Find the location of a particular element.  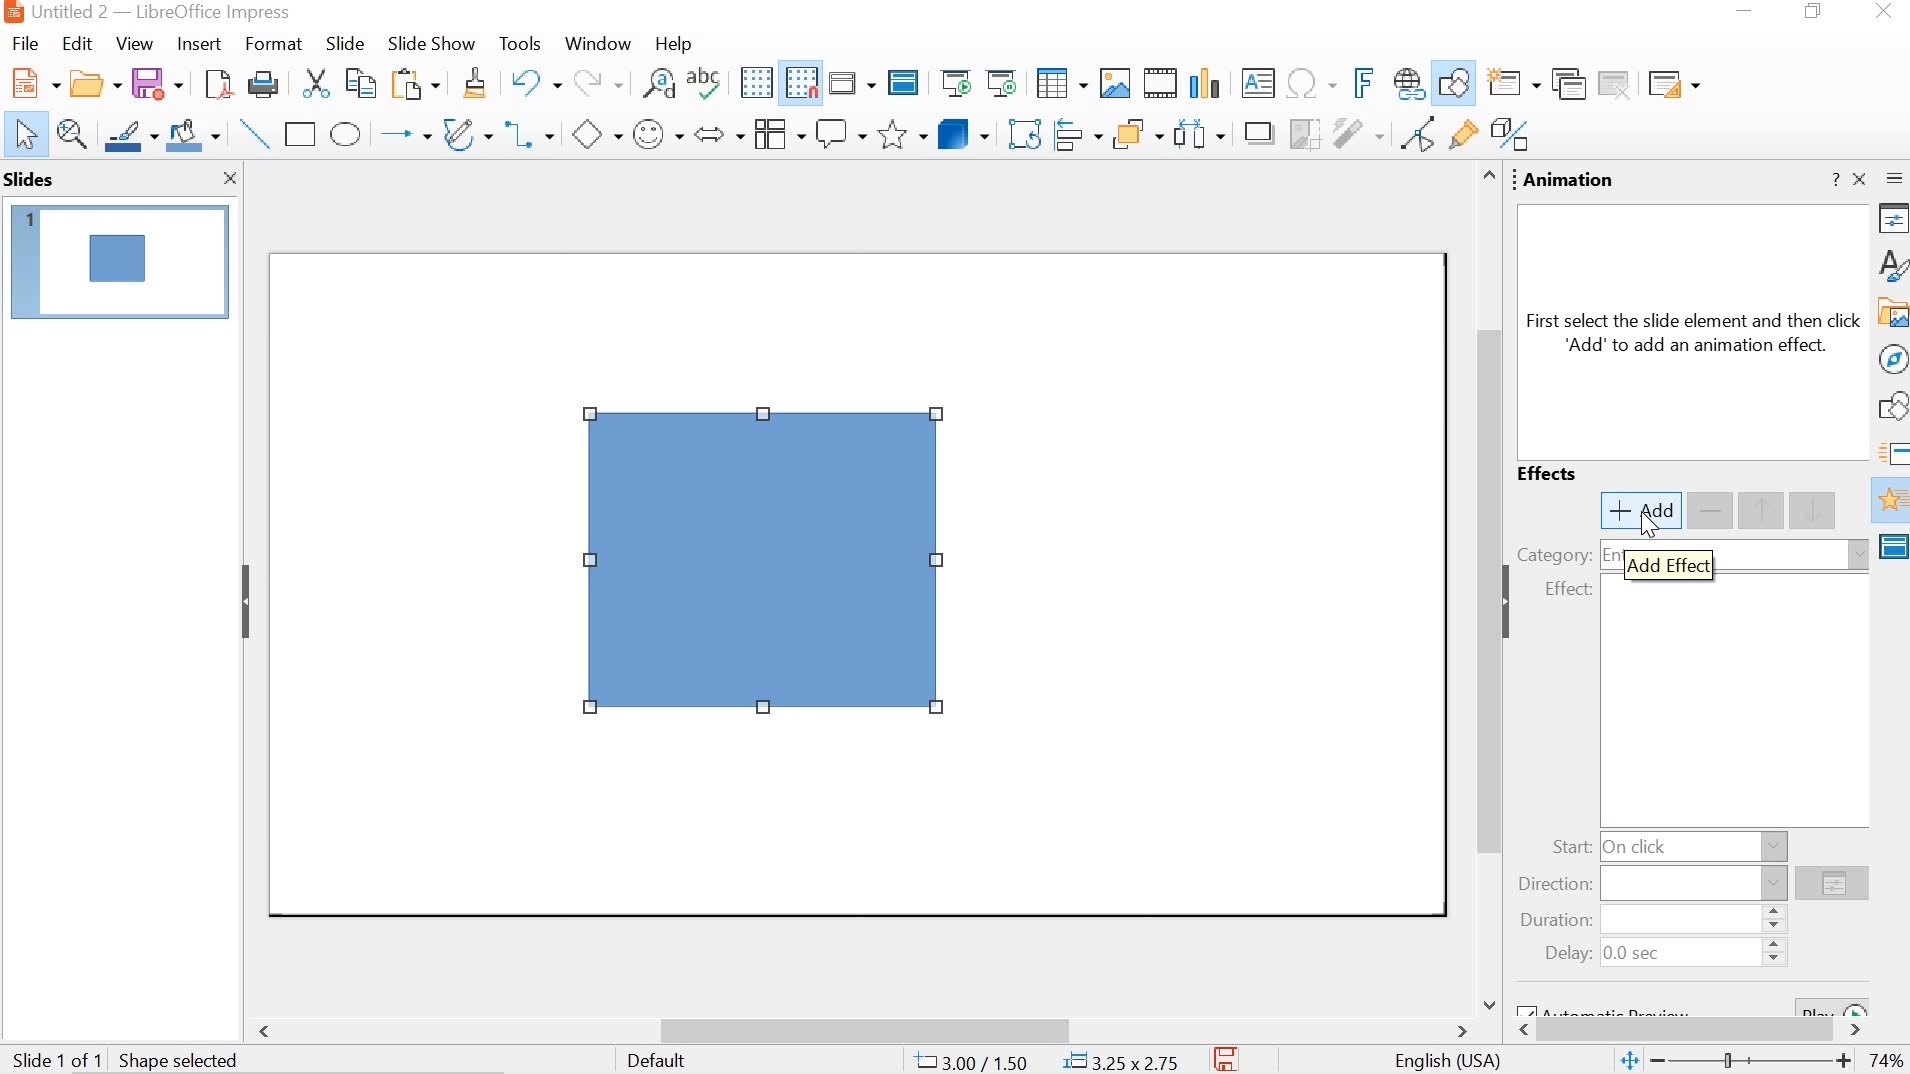

print is located at coordinates (261, 84).